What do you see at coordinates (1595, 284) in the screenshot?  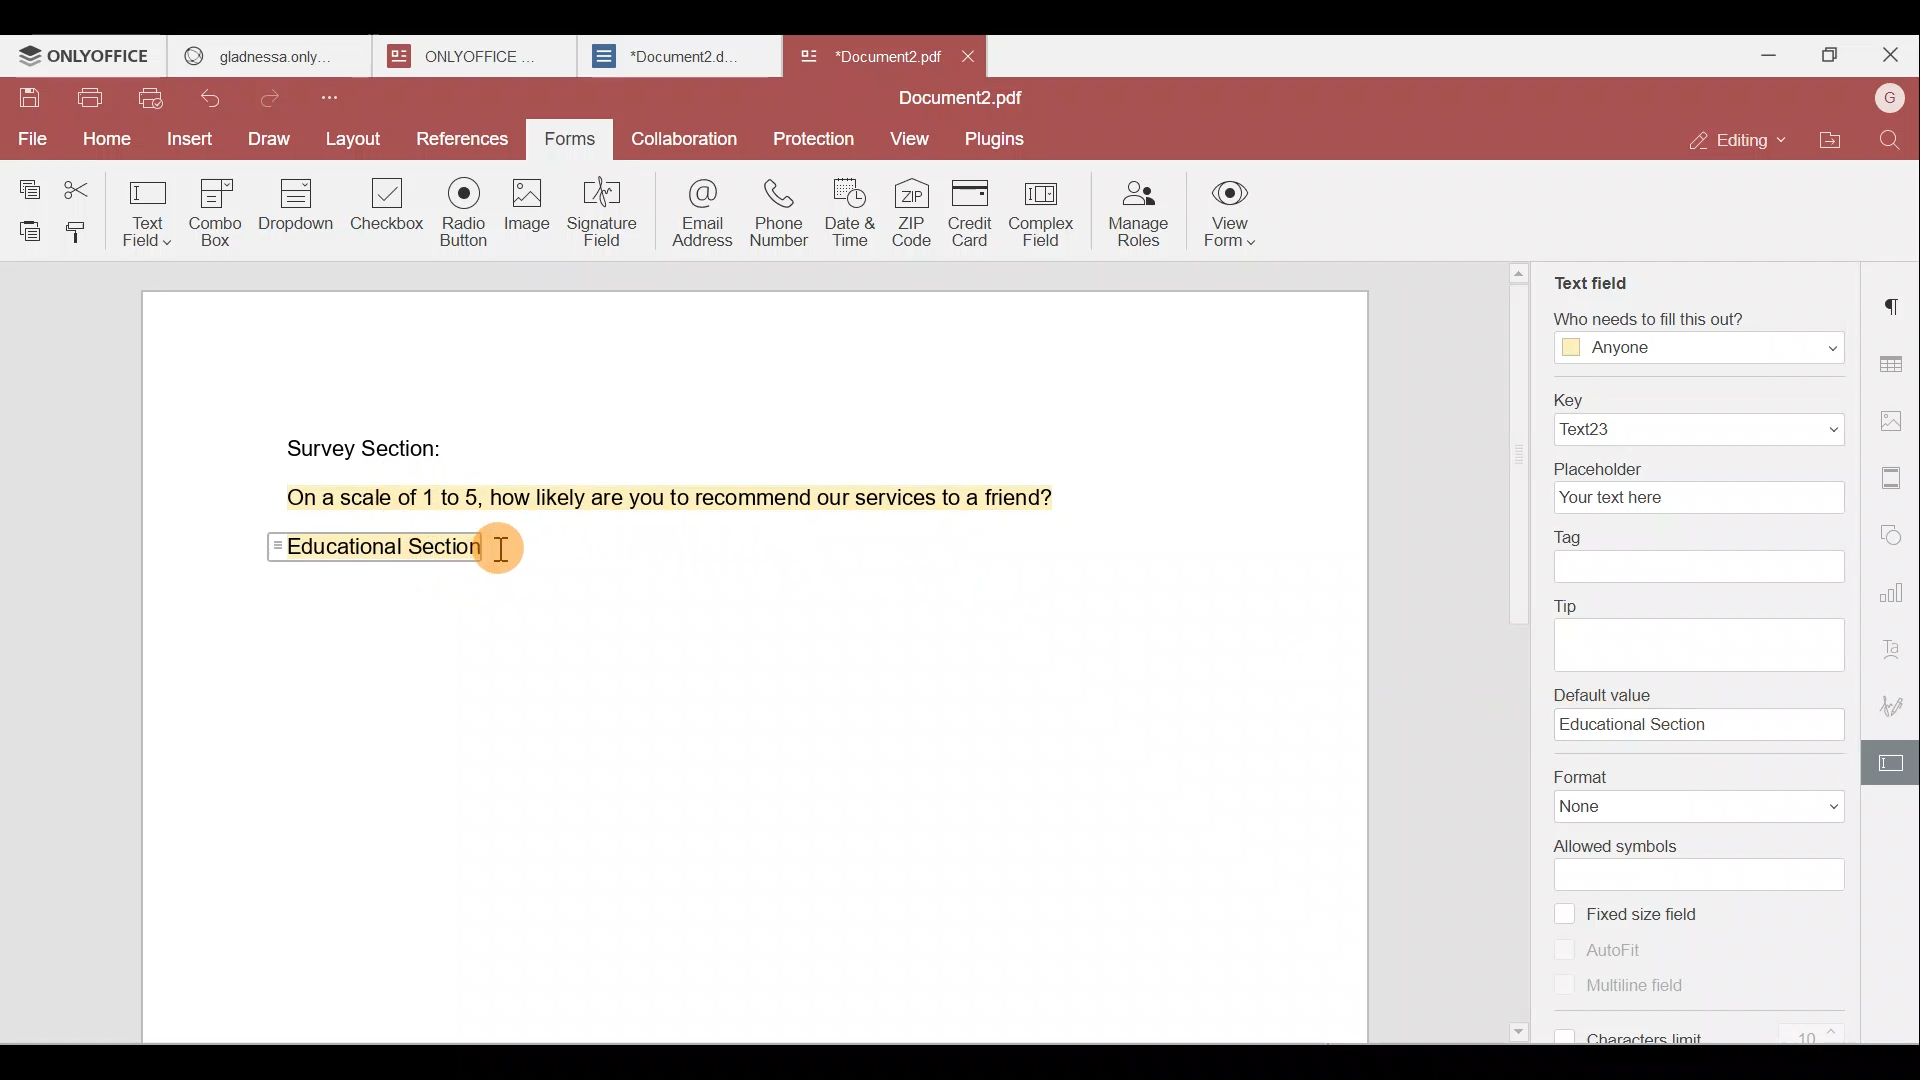 I see `Text field` at bounding box center [1595, 284].